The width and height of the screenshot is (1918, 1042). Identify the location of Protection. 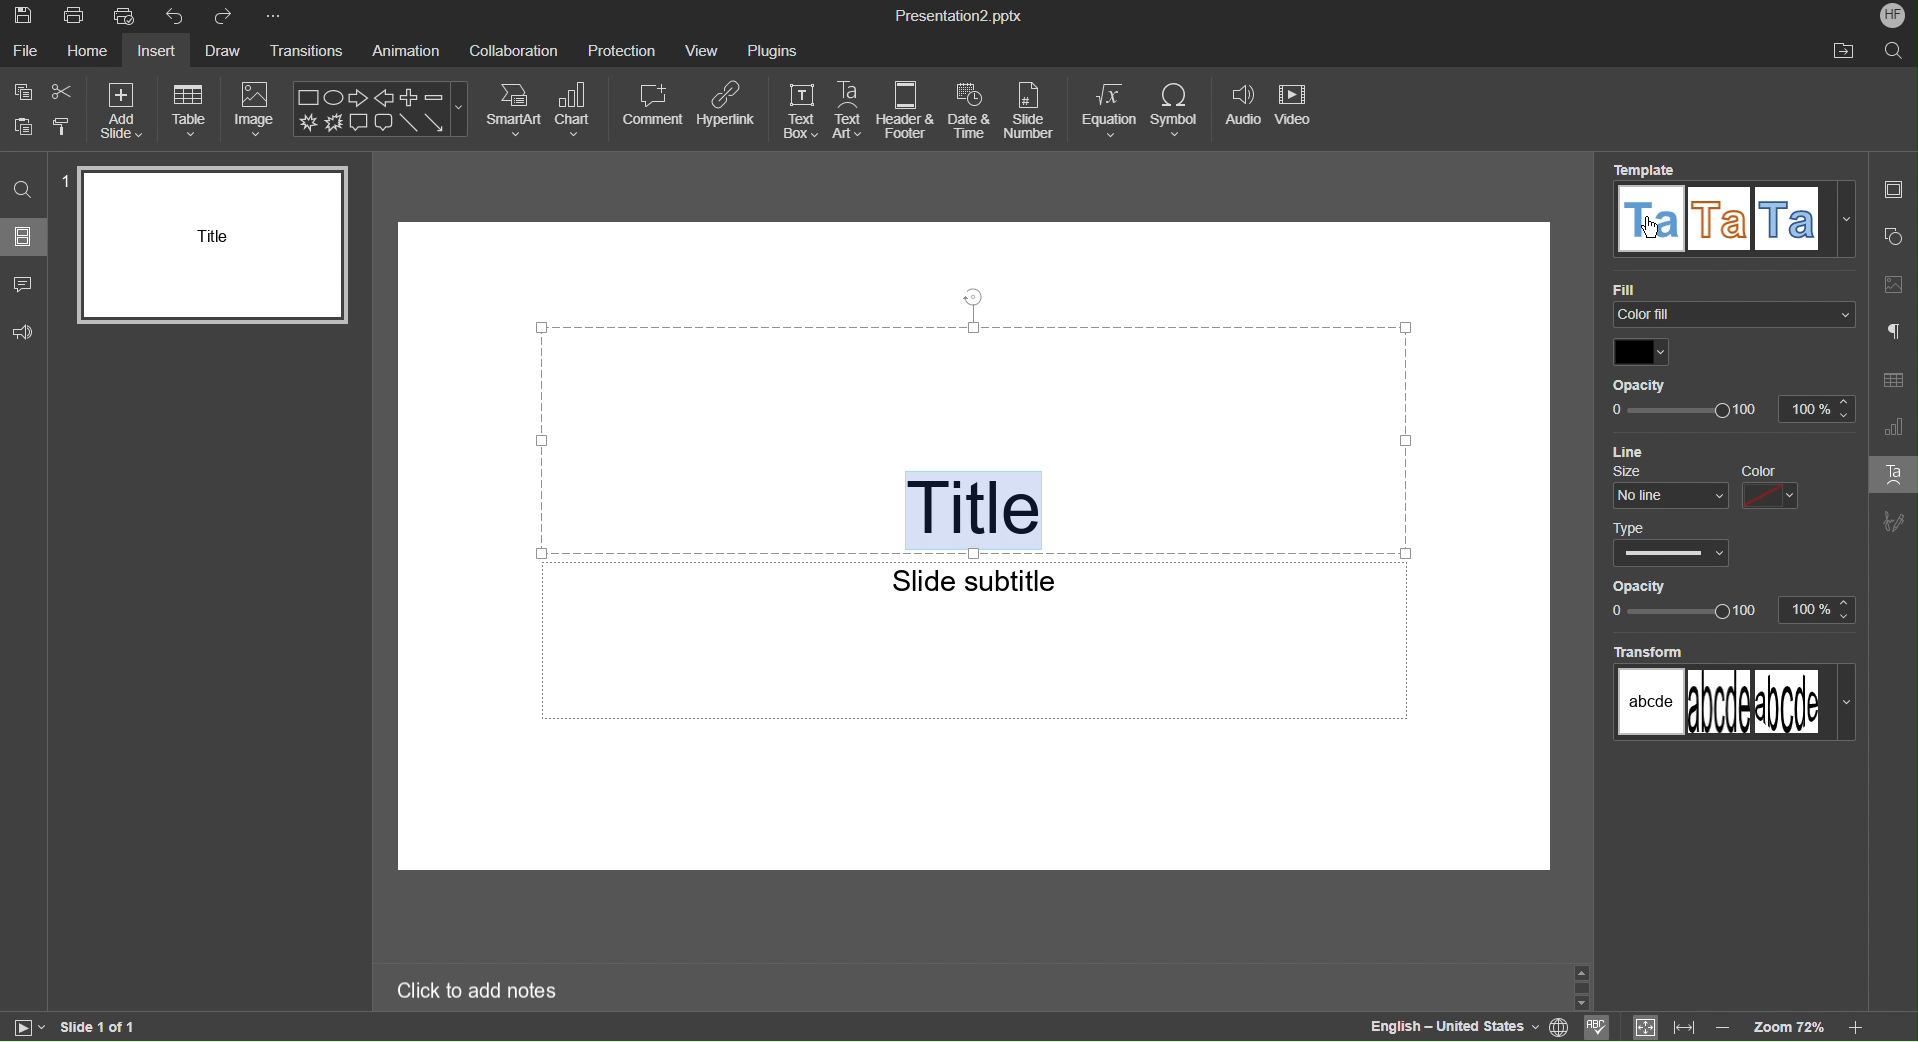
(623, 49).